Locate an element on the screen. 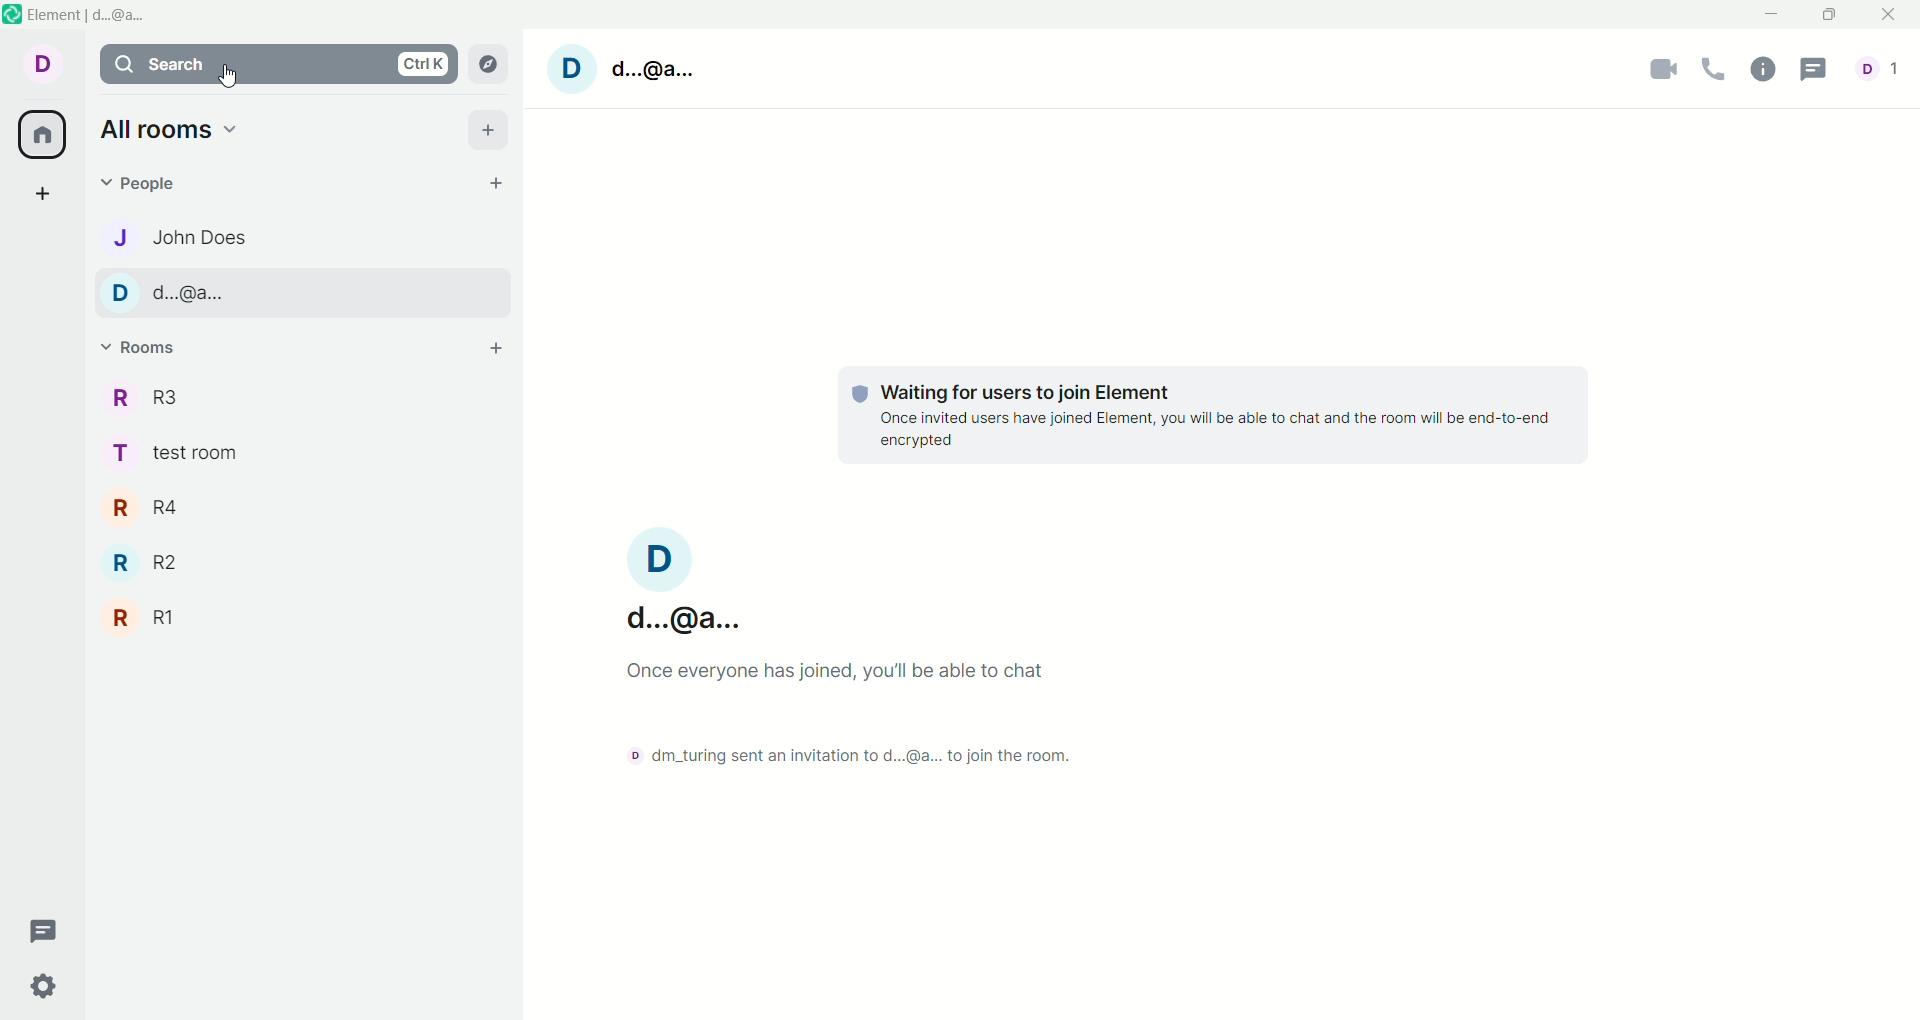 The height and width of the screenshot is (1020, 1920). R1 is located at coordinates (300, 618).